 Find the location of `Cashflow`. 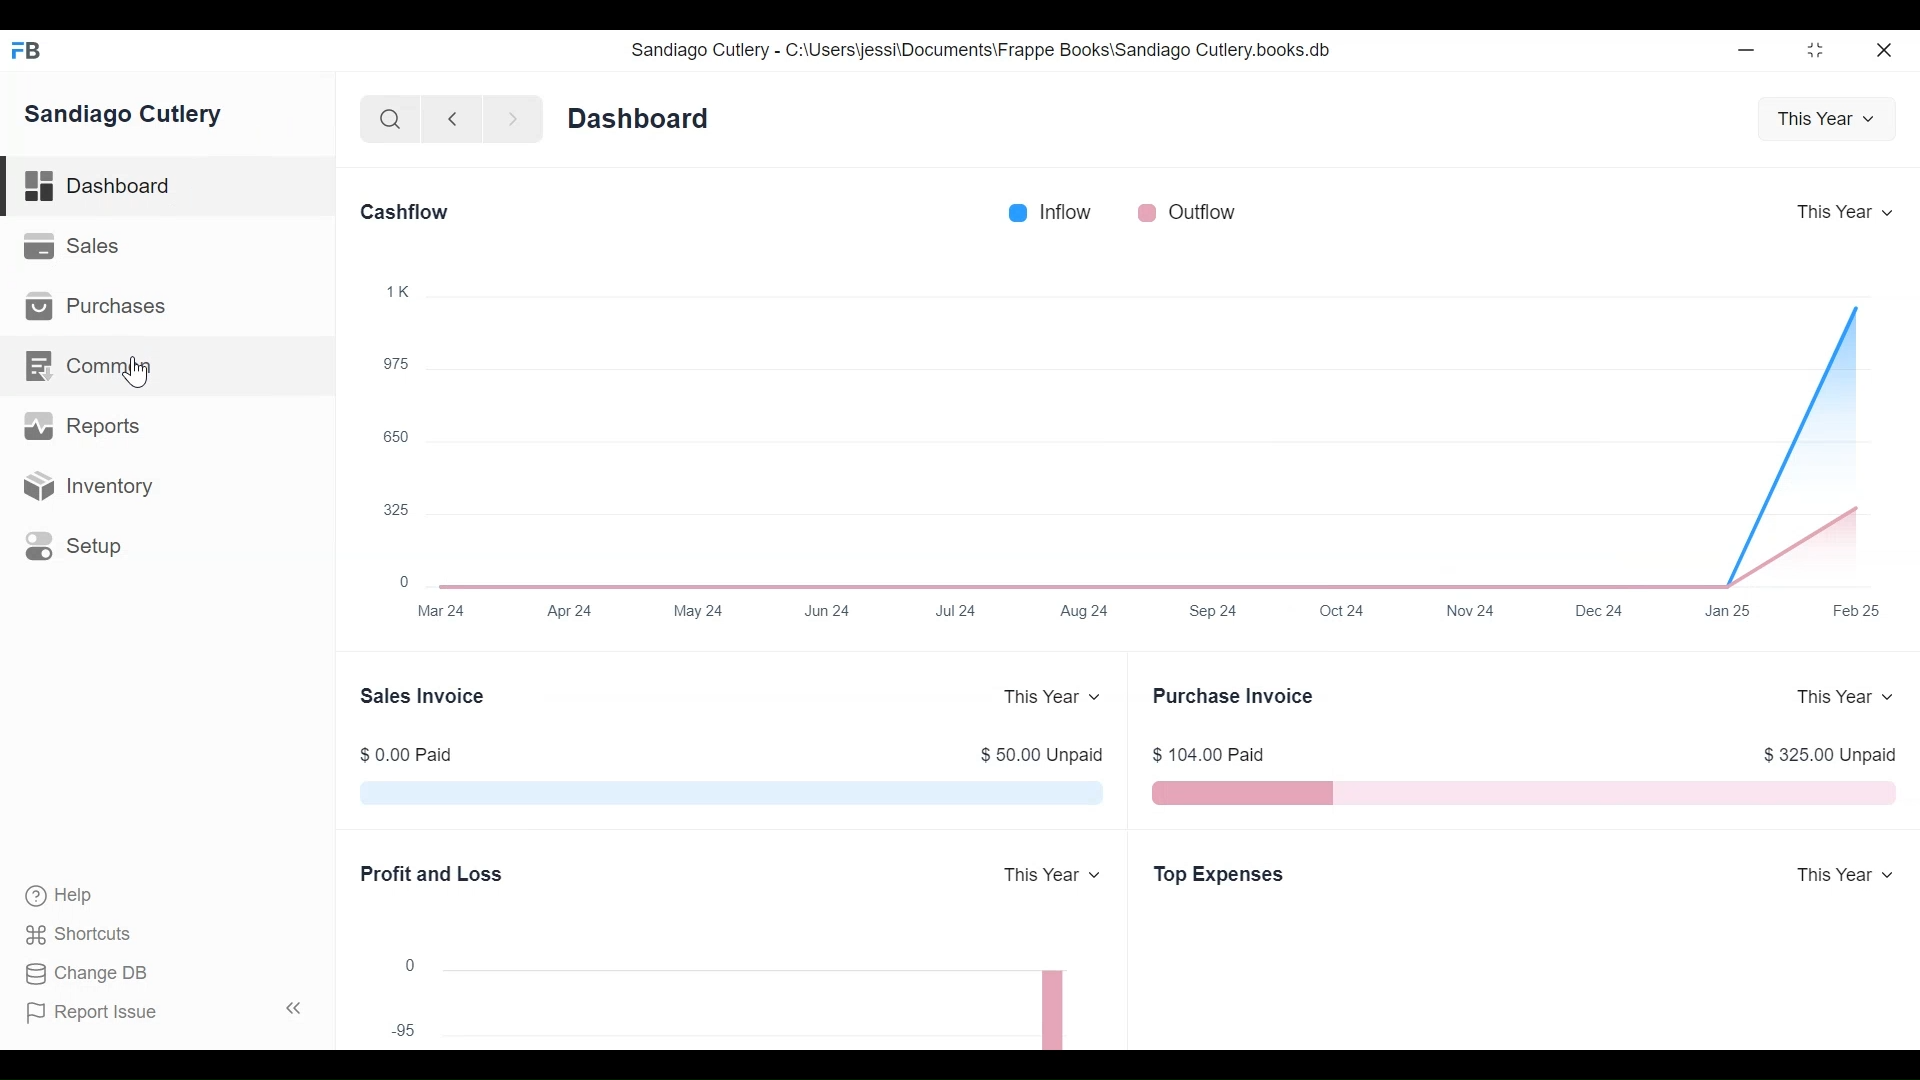

Cashflow is located at coordinates (404, 213).